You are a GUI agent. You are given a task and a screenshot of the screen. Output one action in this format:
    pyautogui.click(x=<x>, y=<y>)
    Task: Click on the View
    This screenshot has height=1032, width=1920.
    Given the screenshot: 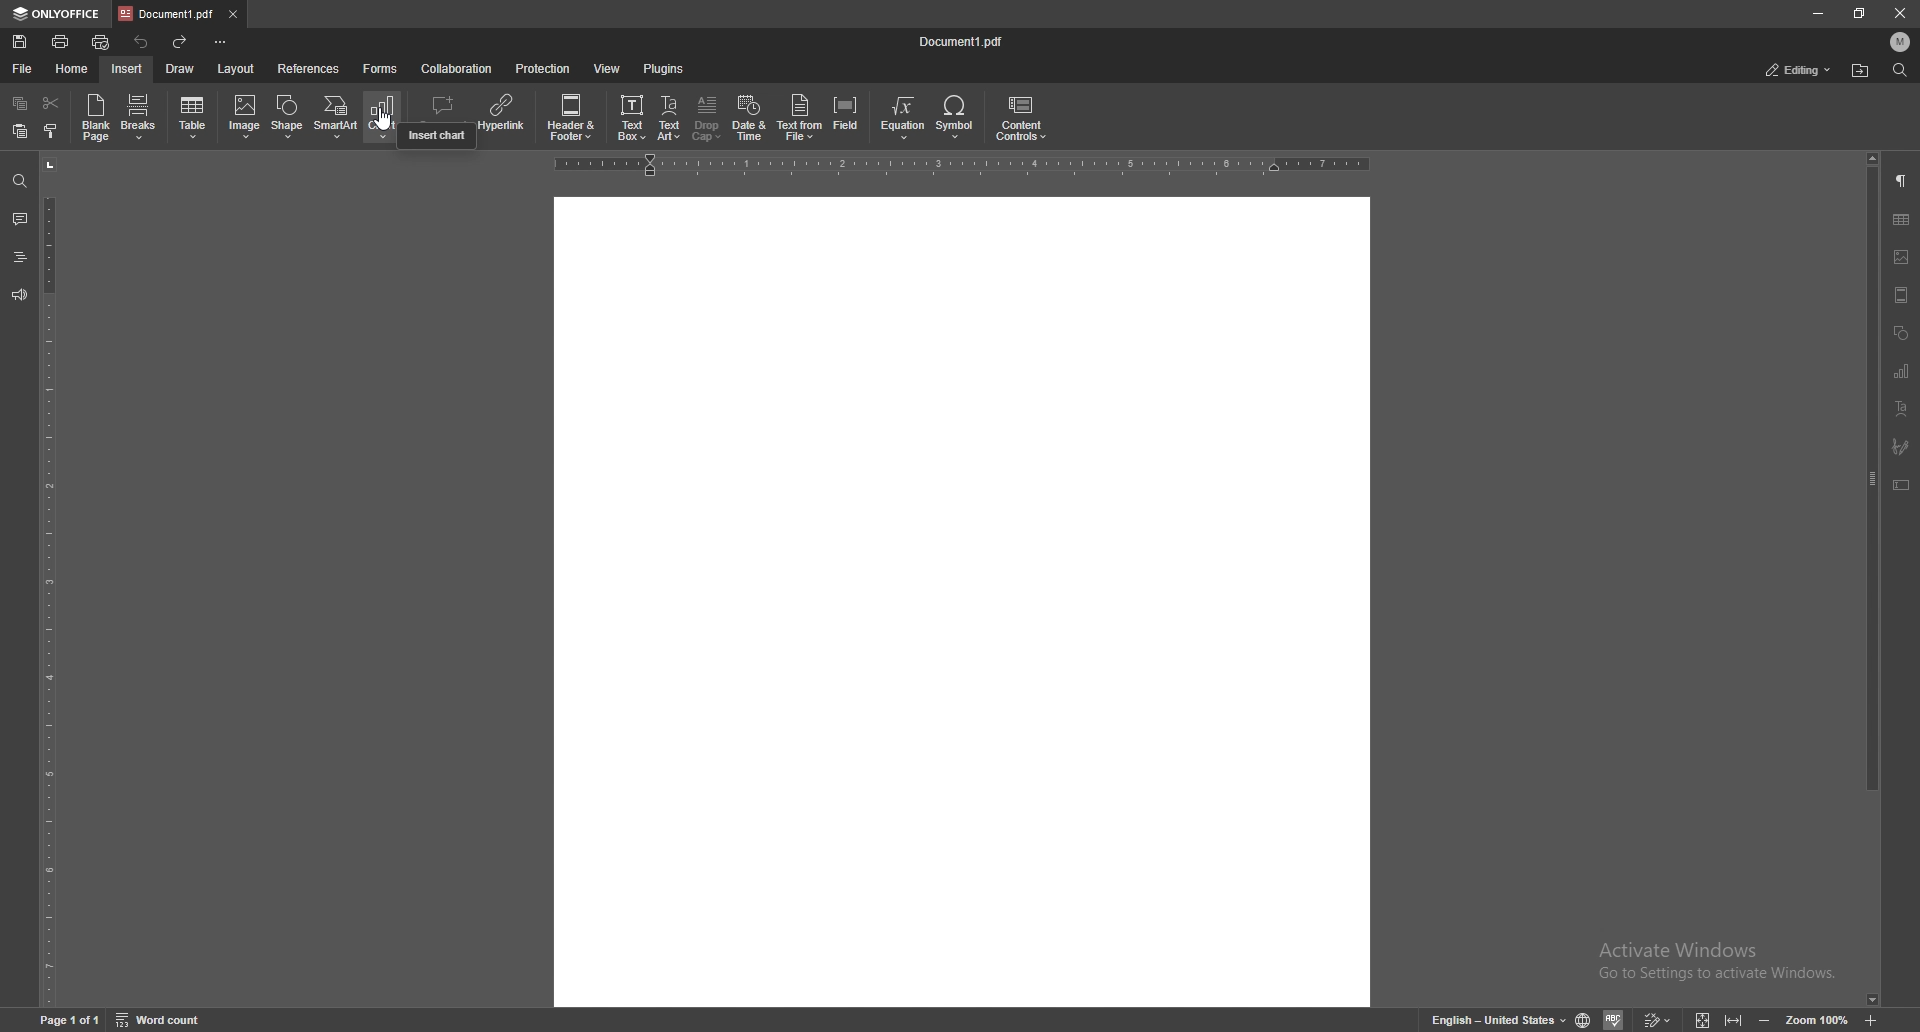 What is the action you would take?
    pyautogui.click(x=1699, y=1021)
    